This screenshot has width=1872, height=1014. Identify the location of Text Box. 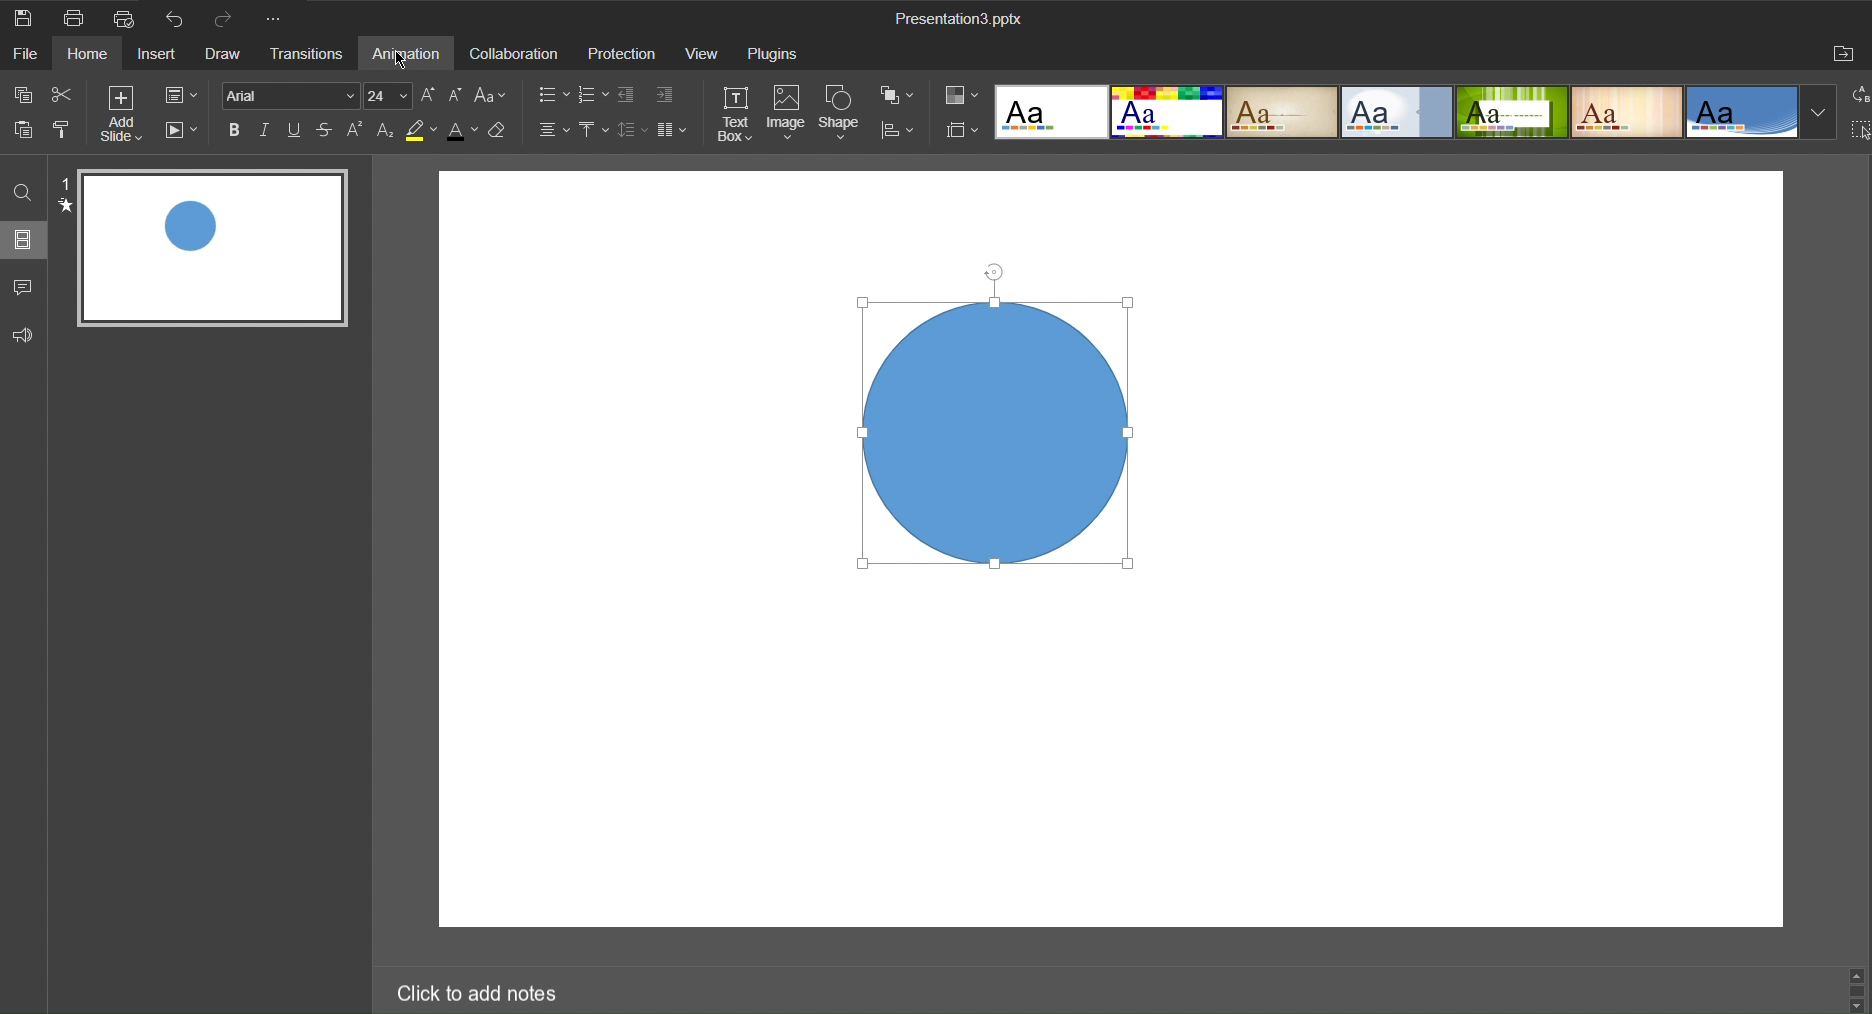
(737, 113).